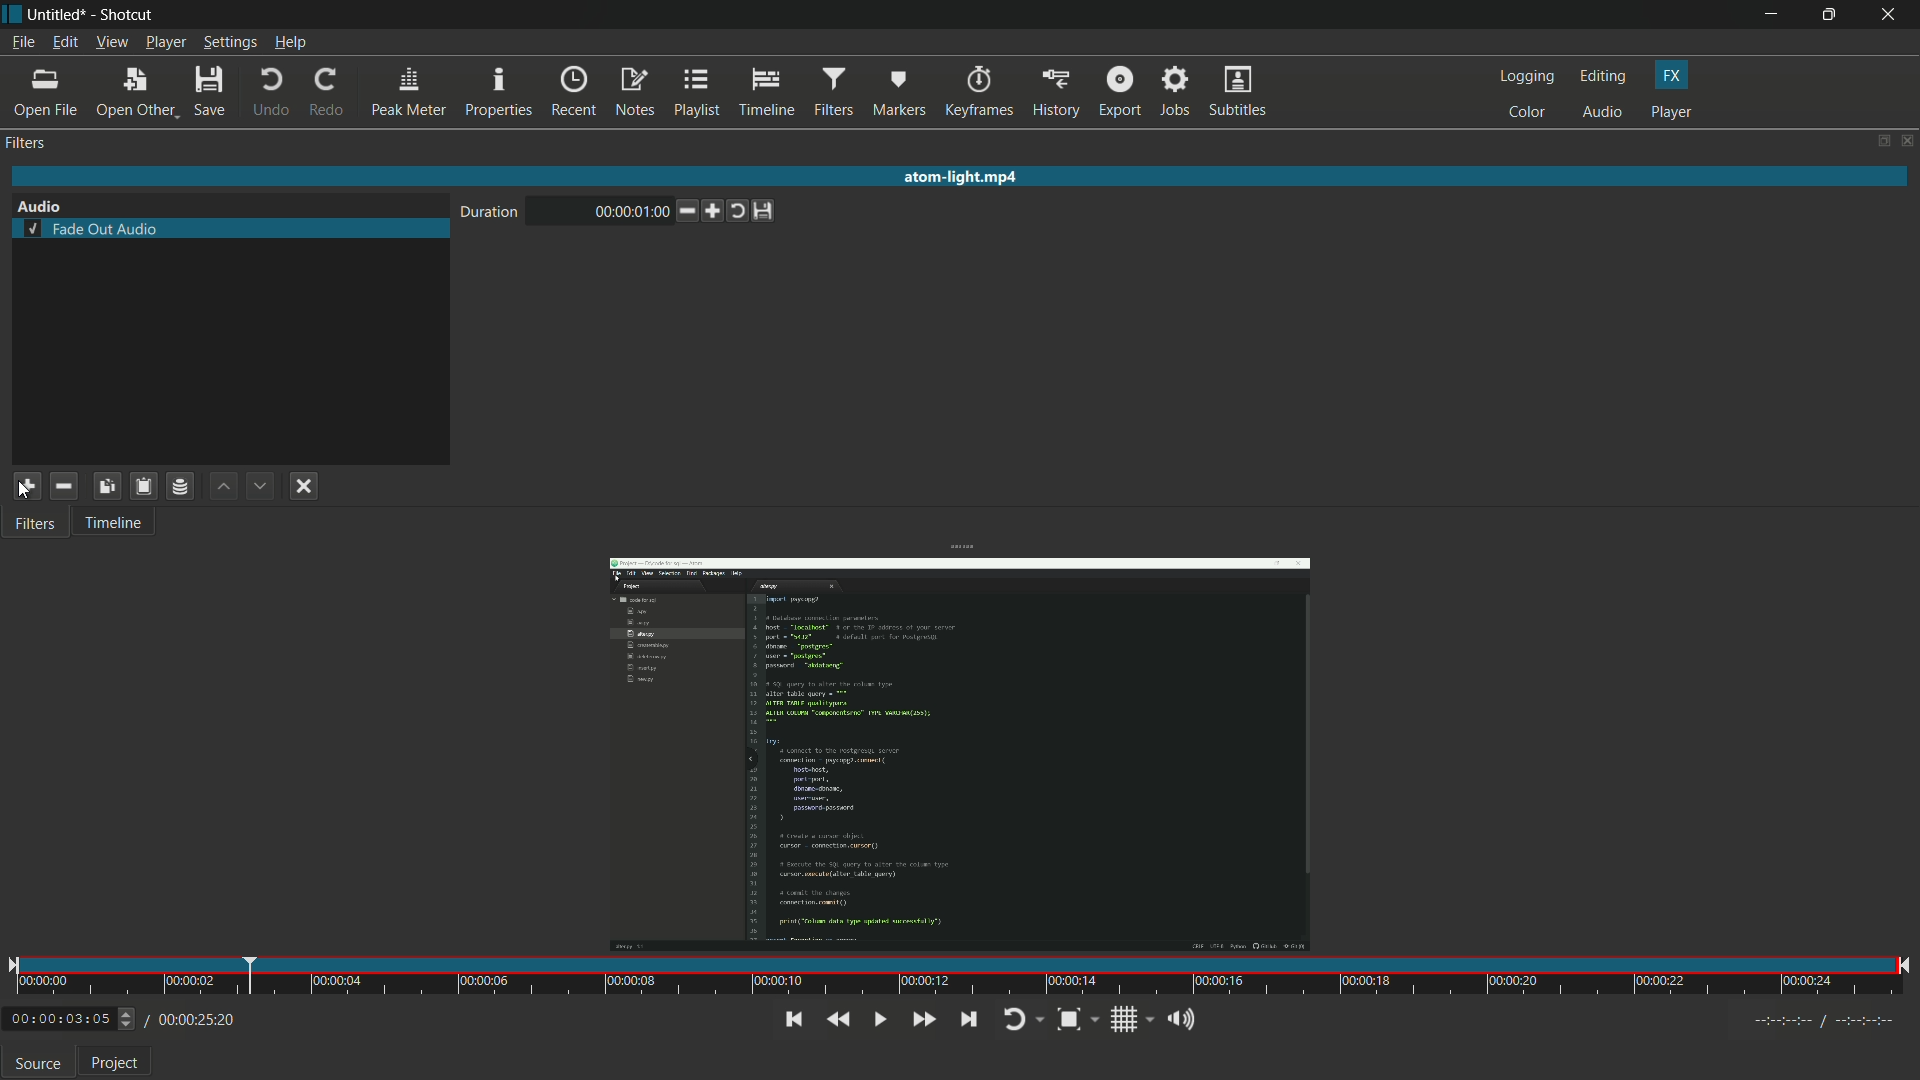 The width and height of the screenshot is (1920, 1080). What do you see at coordinates (1015, 1019) in the screenshot?
I see `toggle player looping` at bounding box center [1015, 1019].